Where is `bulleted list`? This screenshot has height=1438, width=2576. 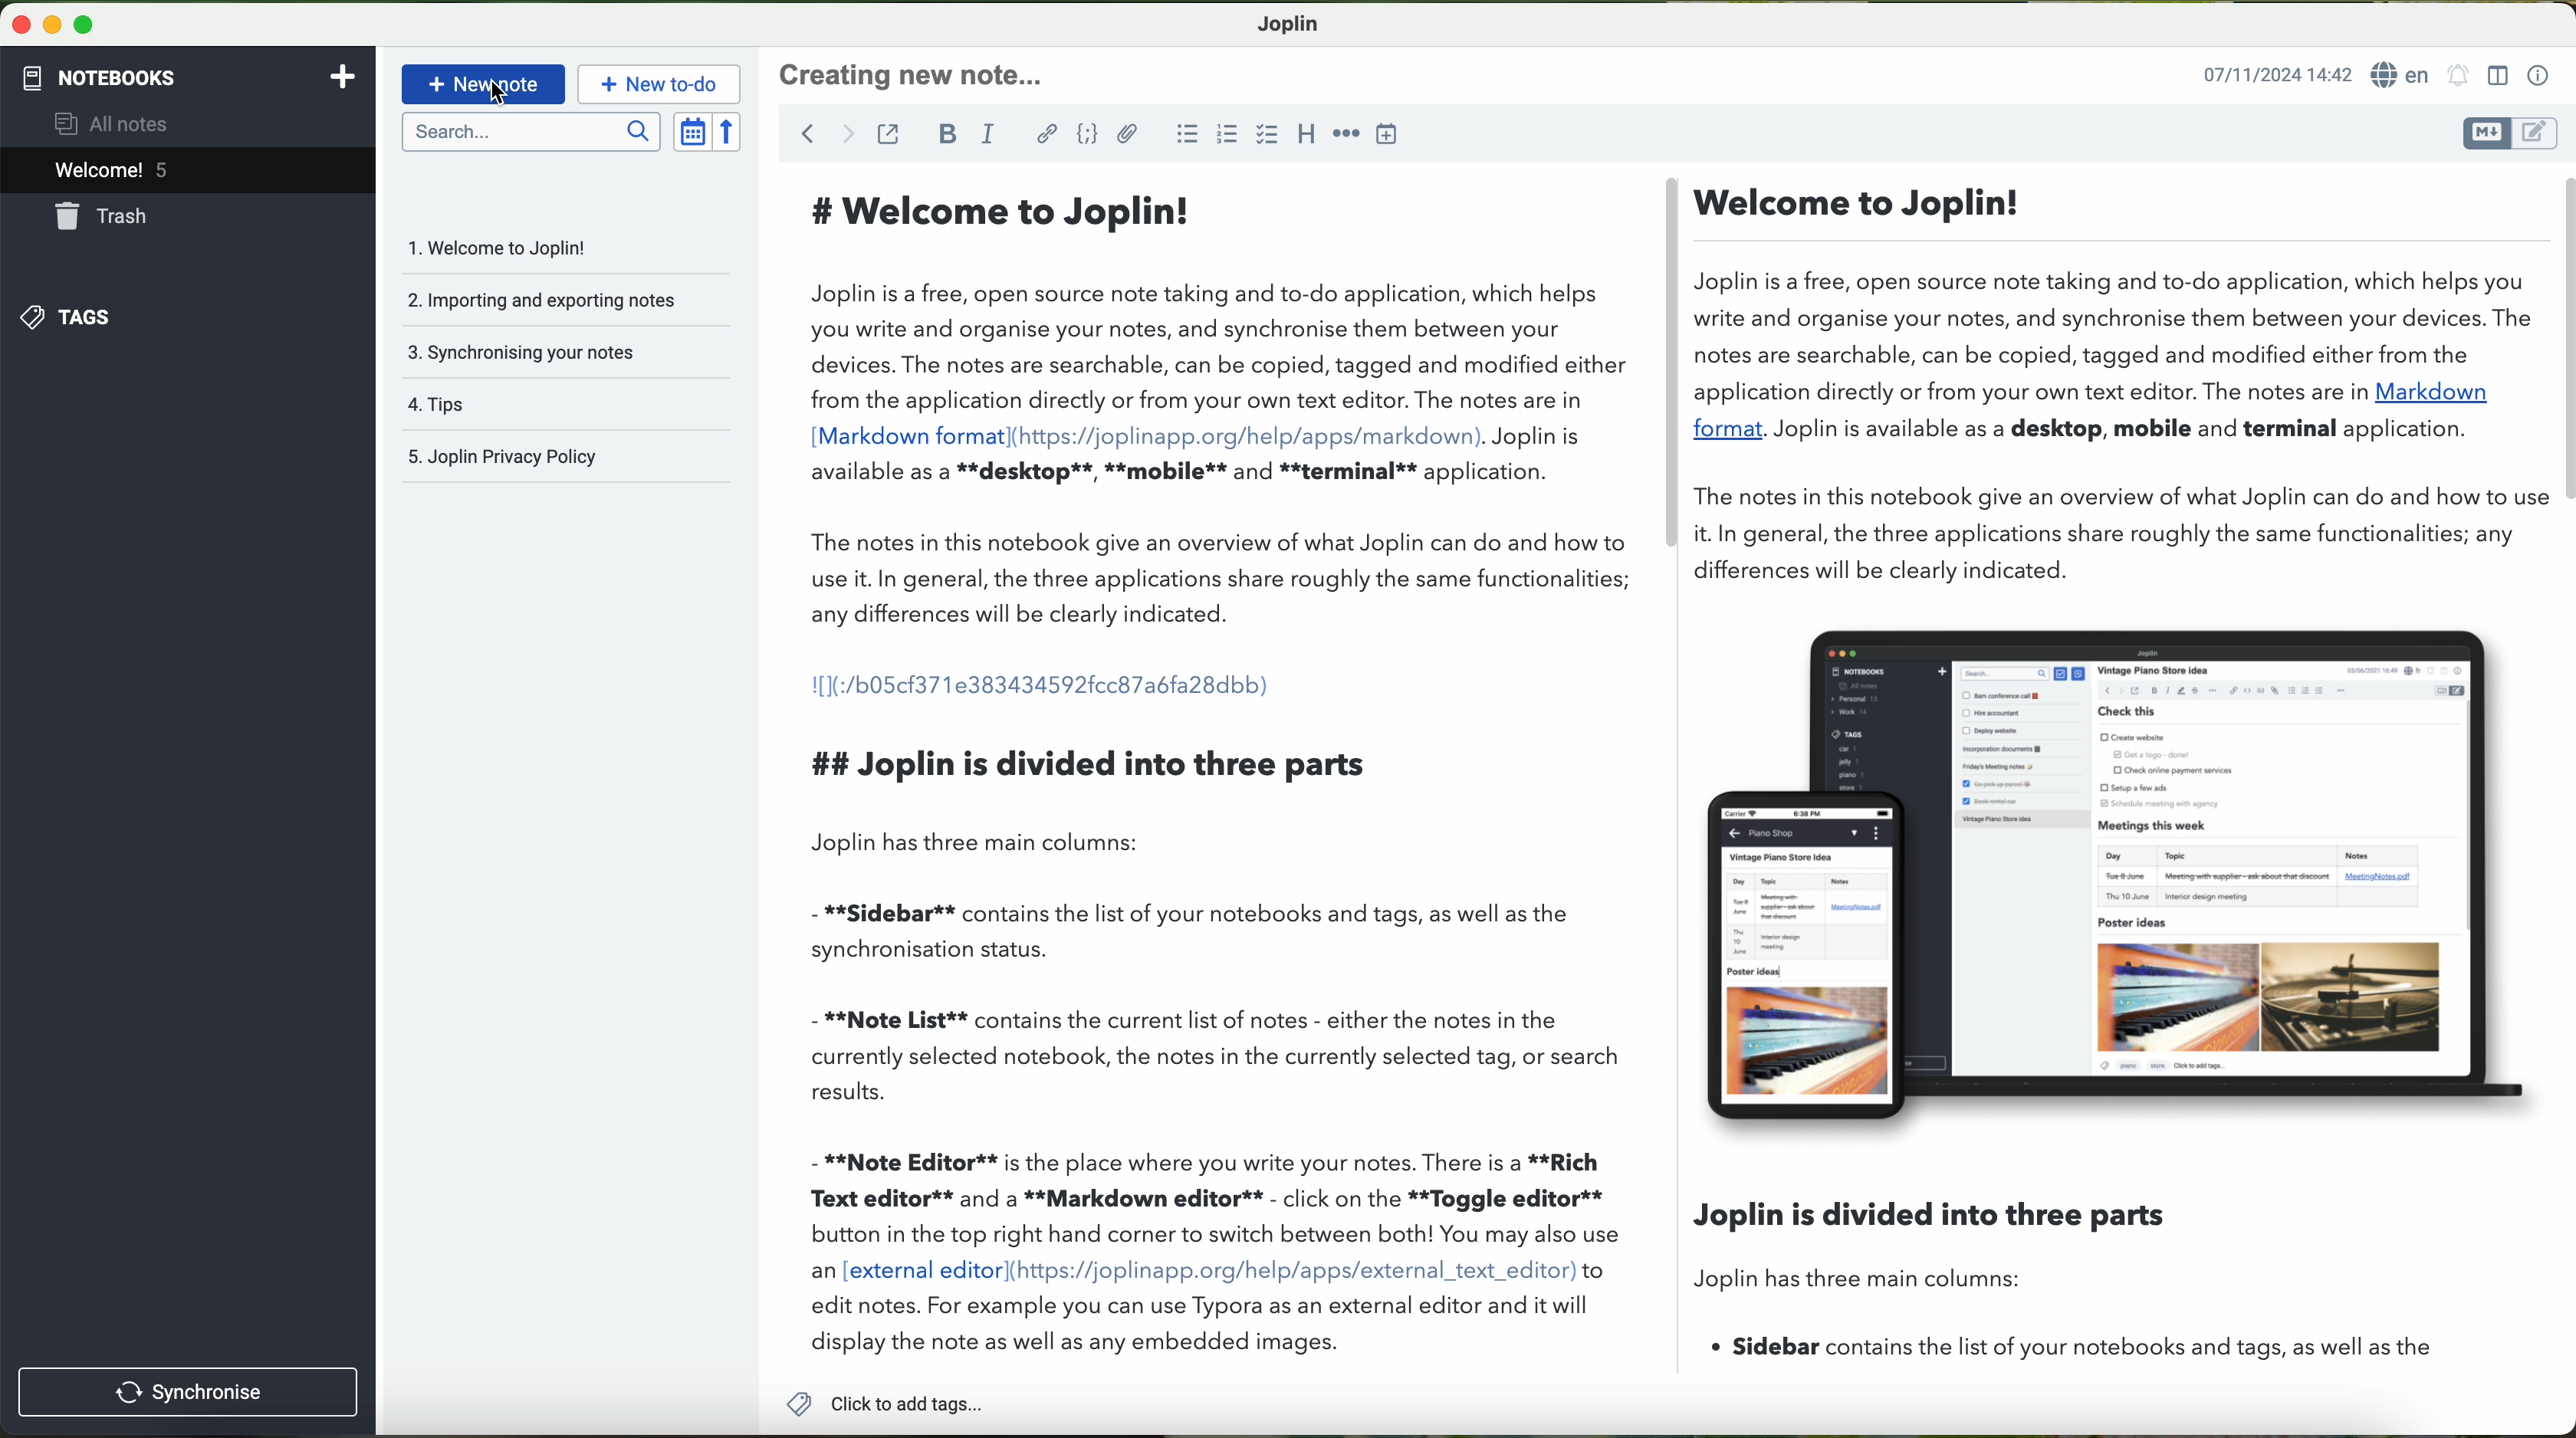 bulleted list is located at coordinates (1186, 136).